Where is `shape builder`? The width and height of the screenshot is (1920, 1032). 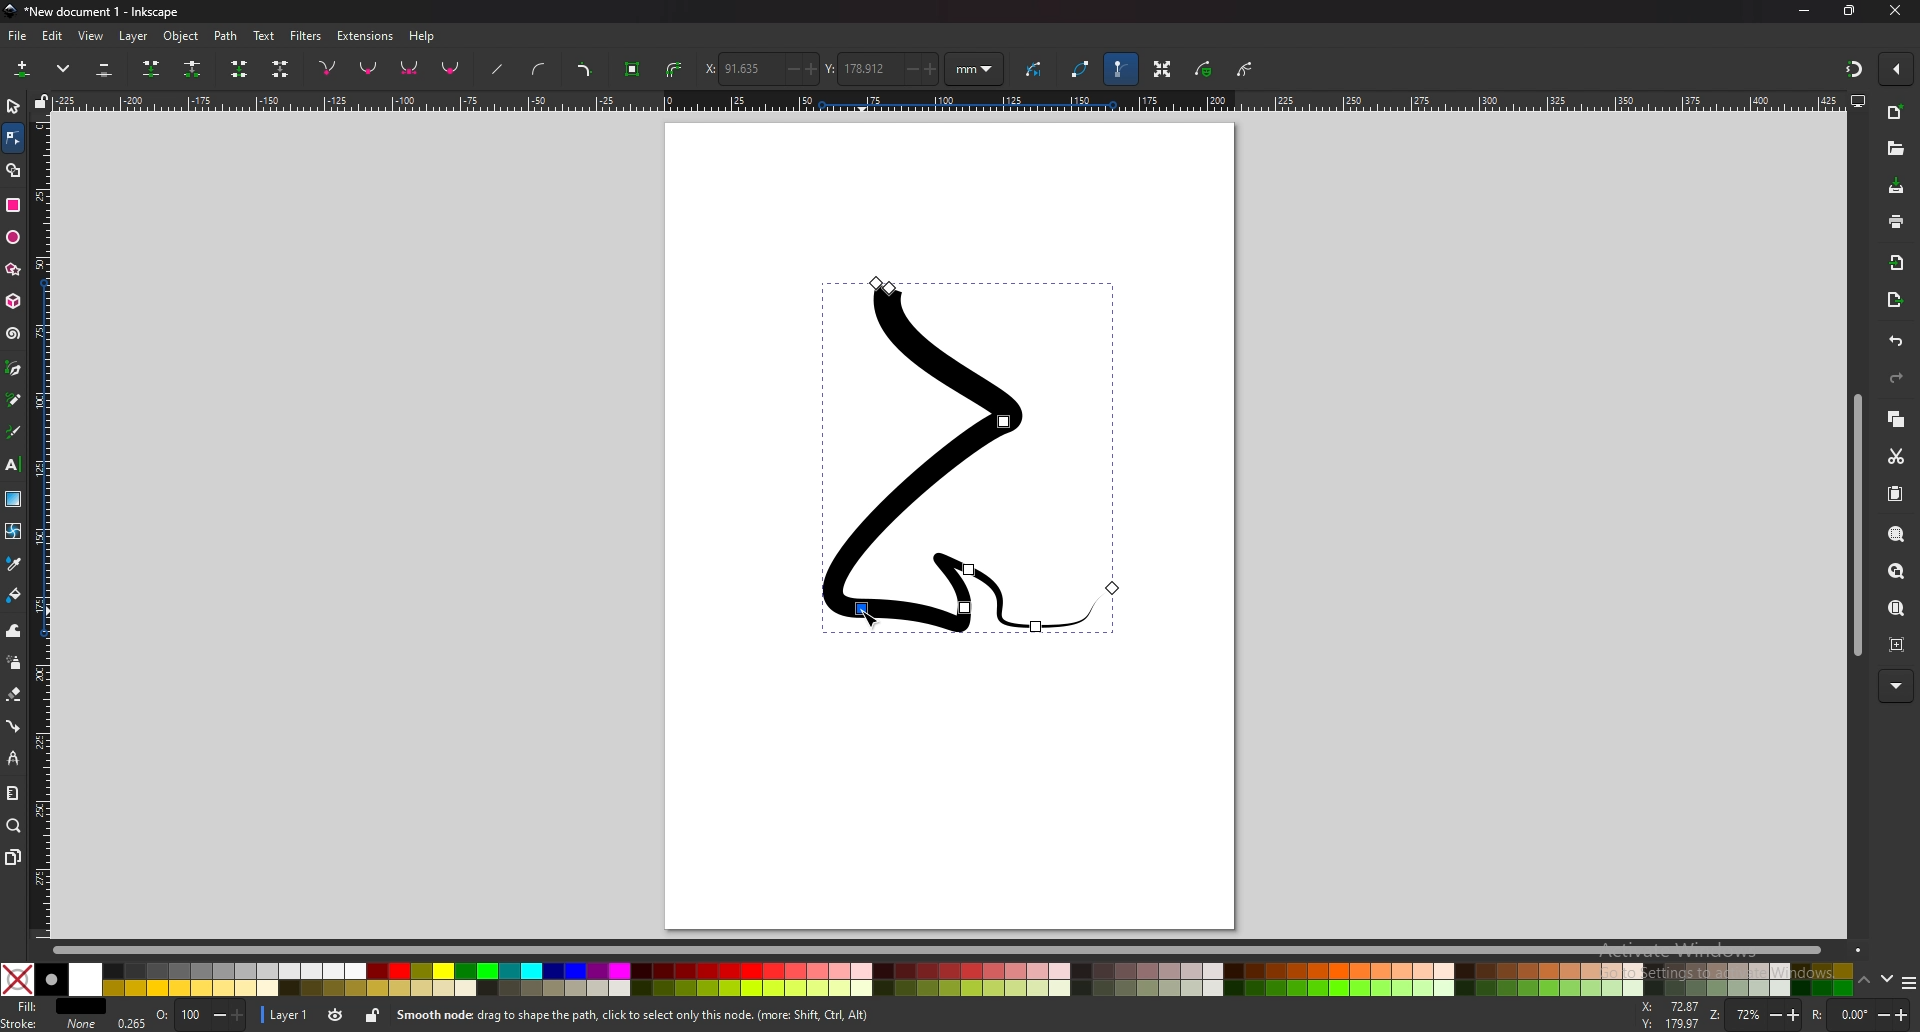 shape builder is located at coordinates (15, 170).